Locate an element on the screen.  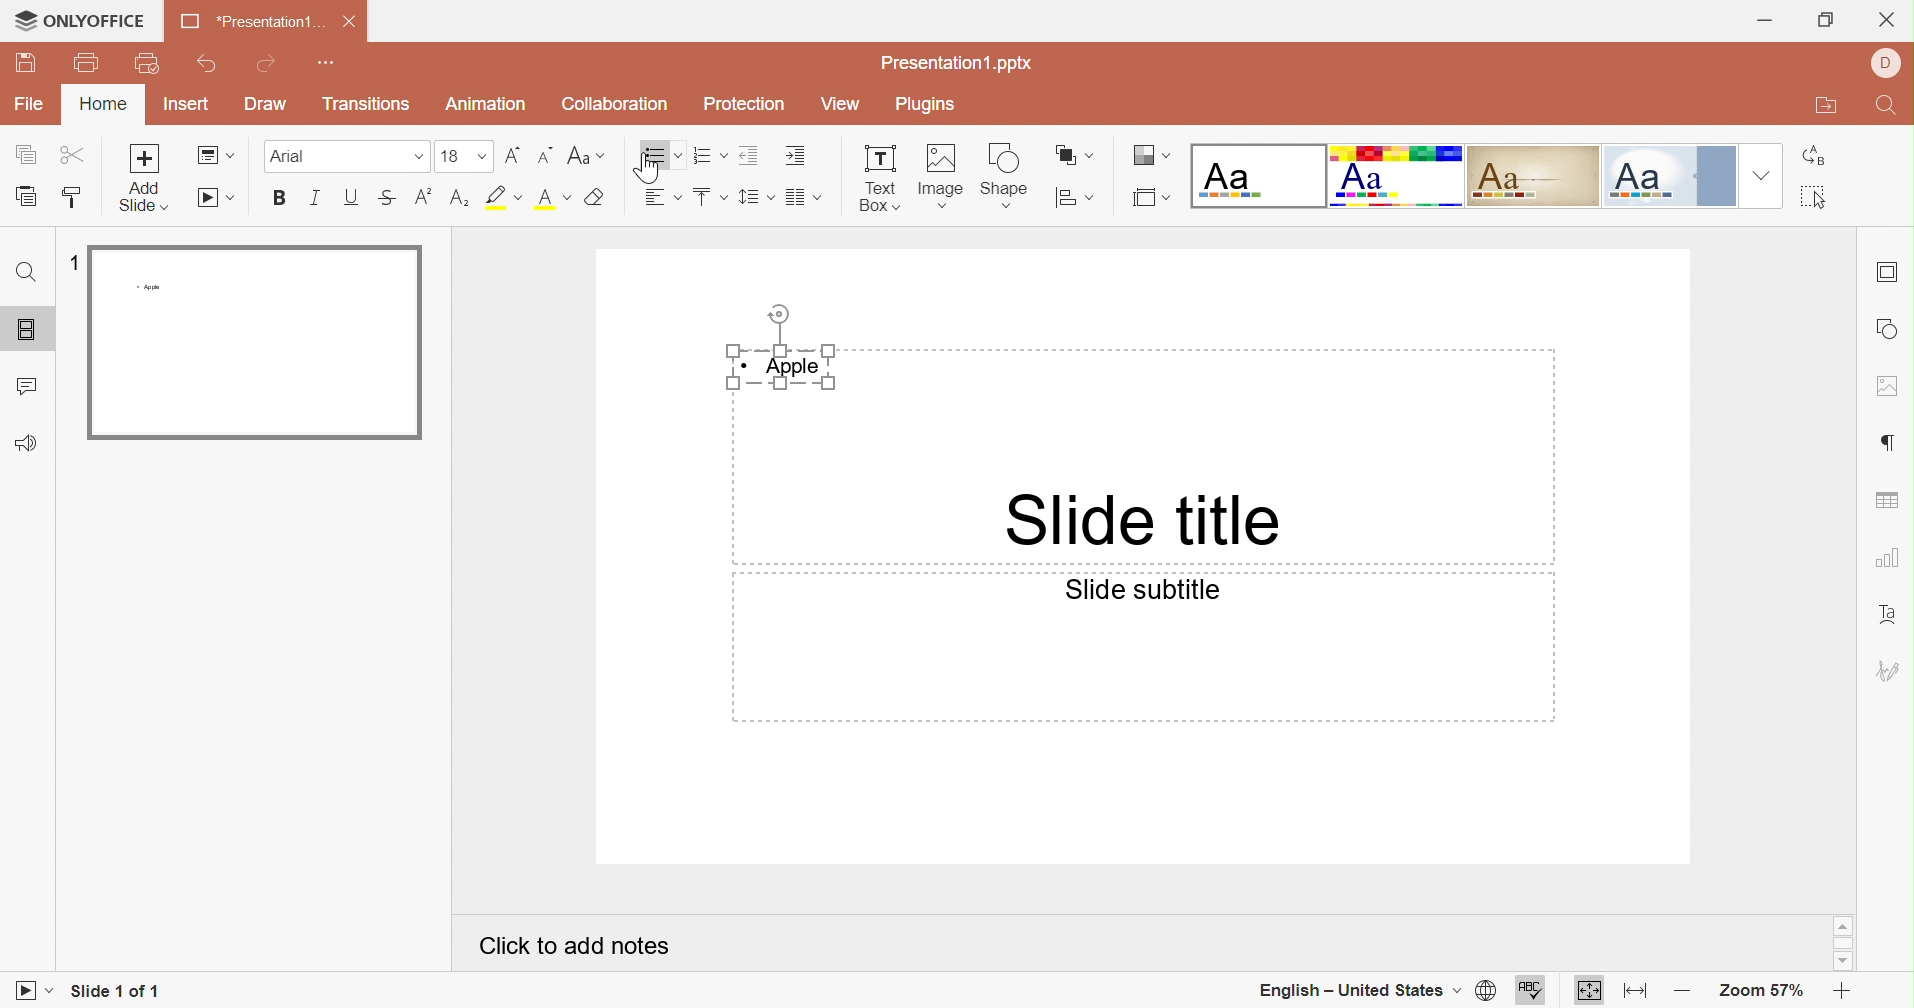
View is located at coordinates (838, 101).